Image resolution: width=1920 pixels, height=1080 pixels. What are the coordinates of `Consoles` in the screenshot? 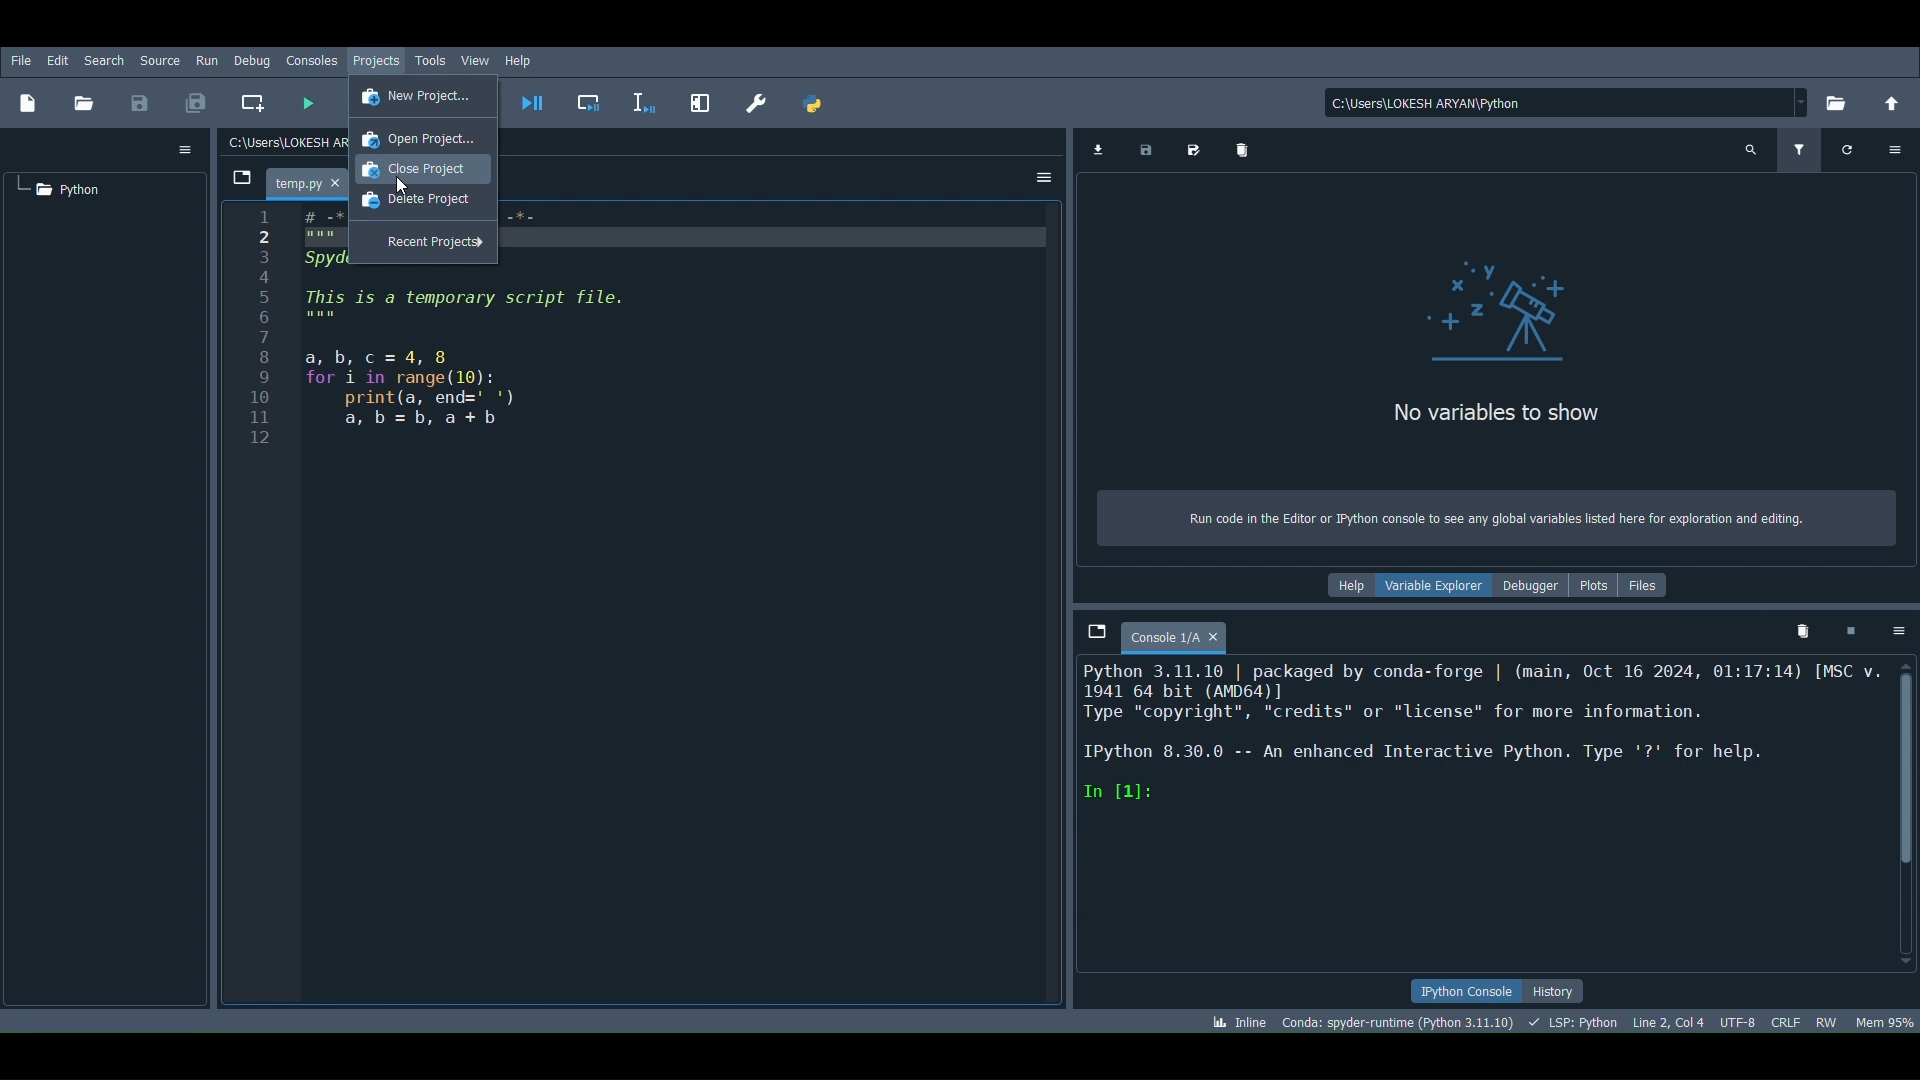 It's located at (314, 58).